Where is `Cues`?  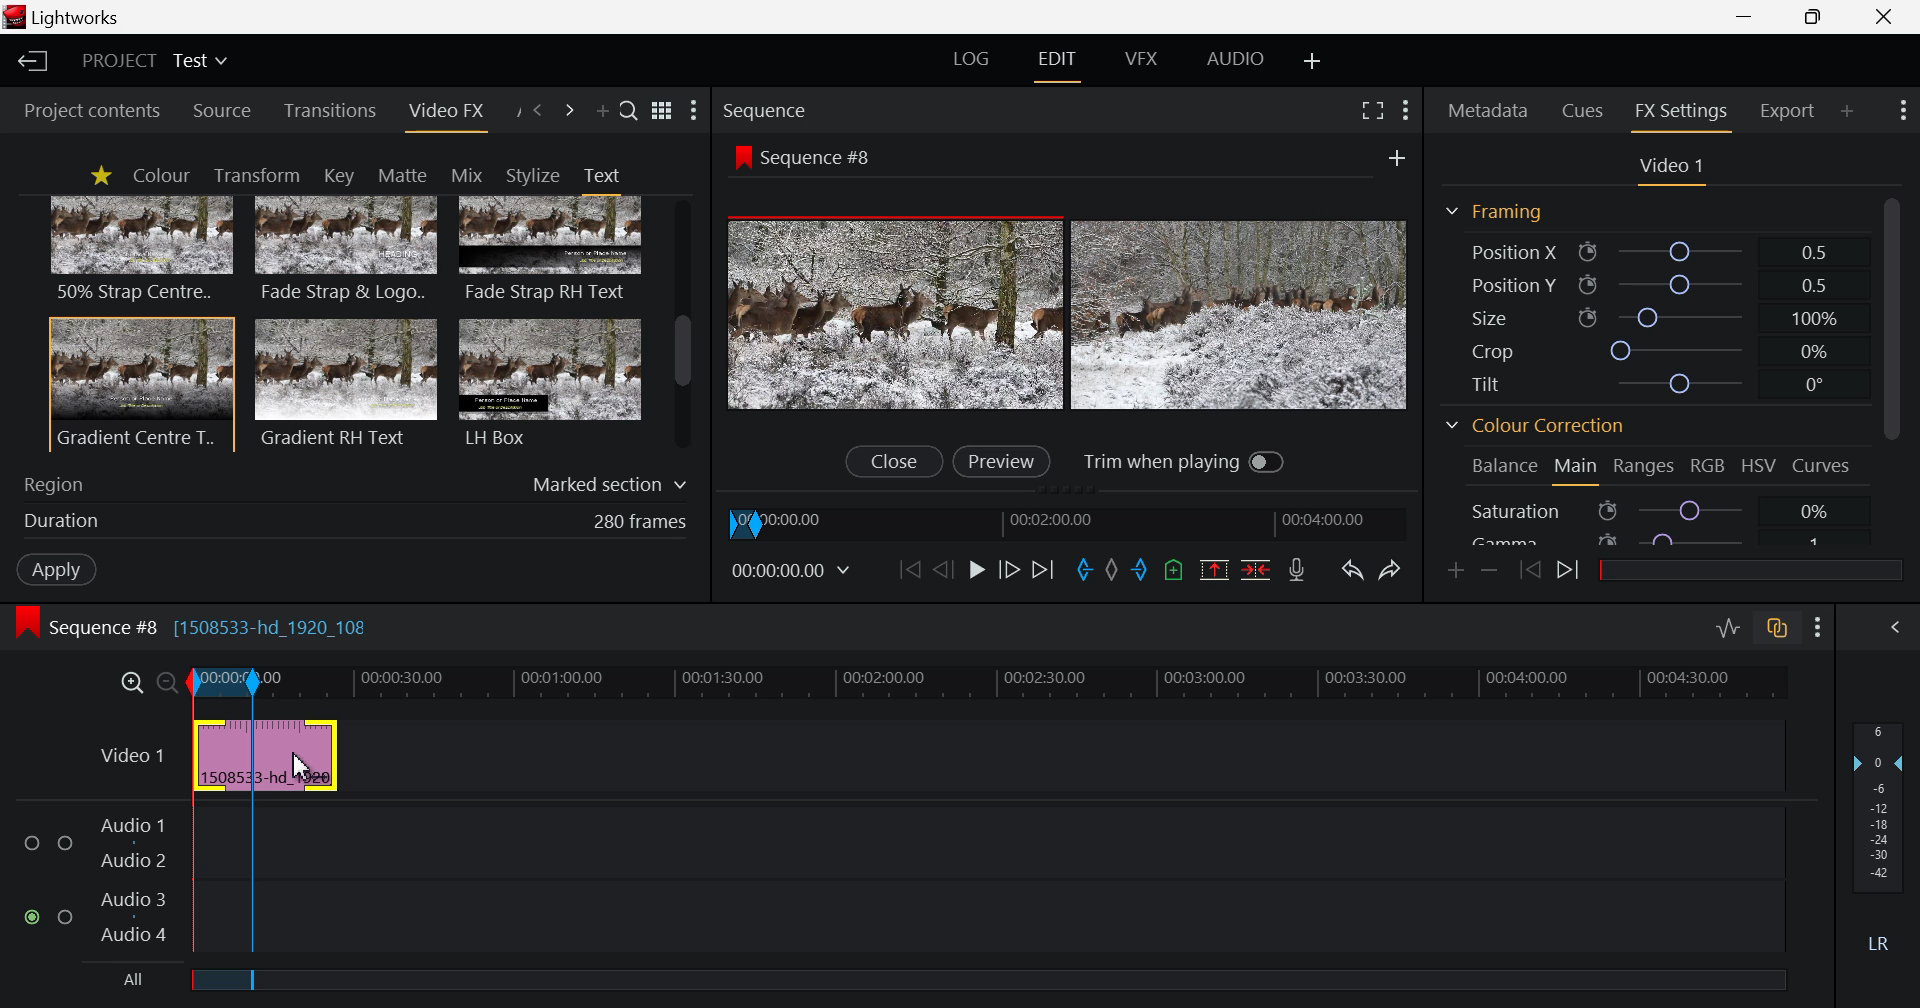 Cues is located at coordinates (1585, 109).